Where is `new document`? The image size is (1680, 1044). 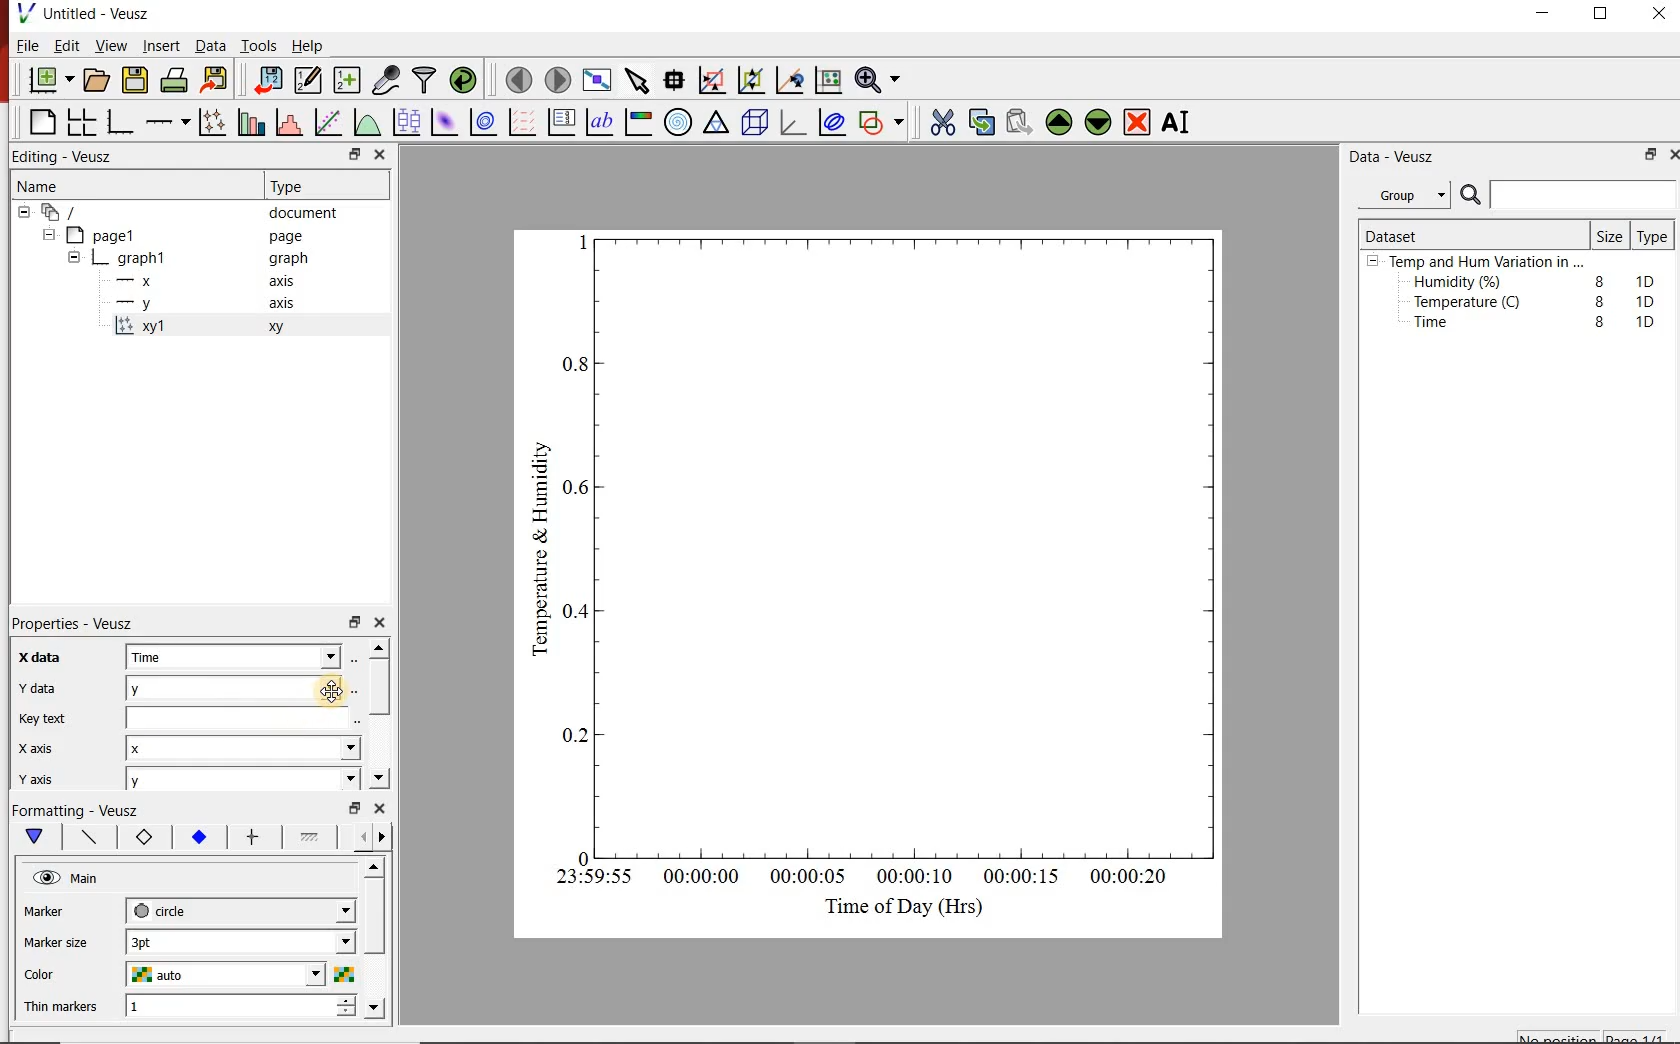
new document is located at coordinates (49, 80).